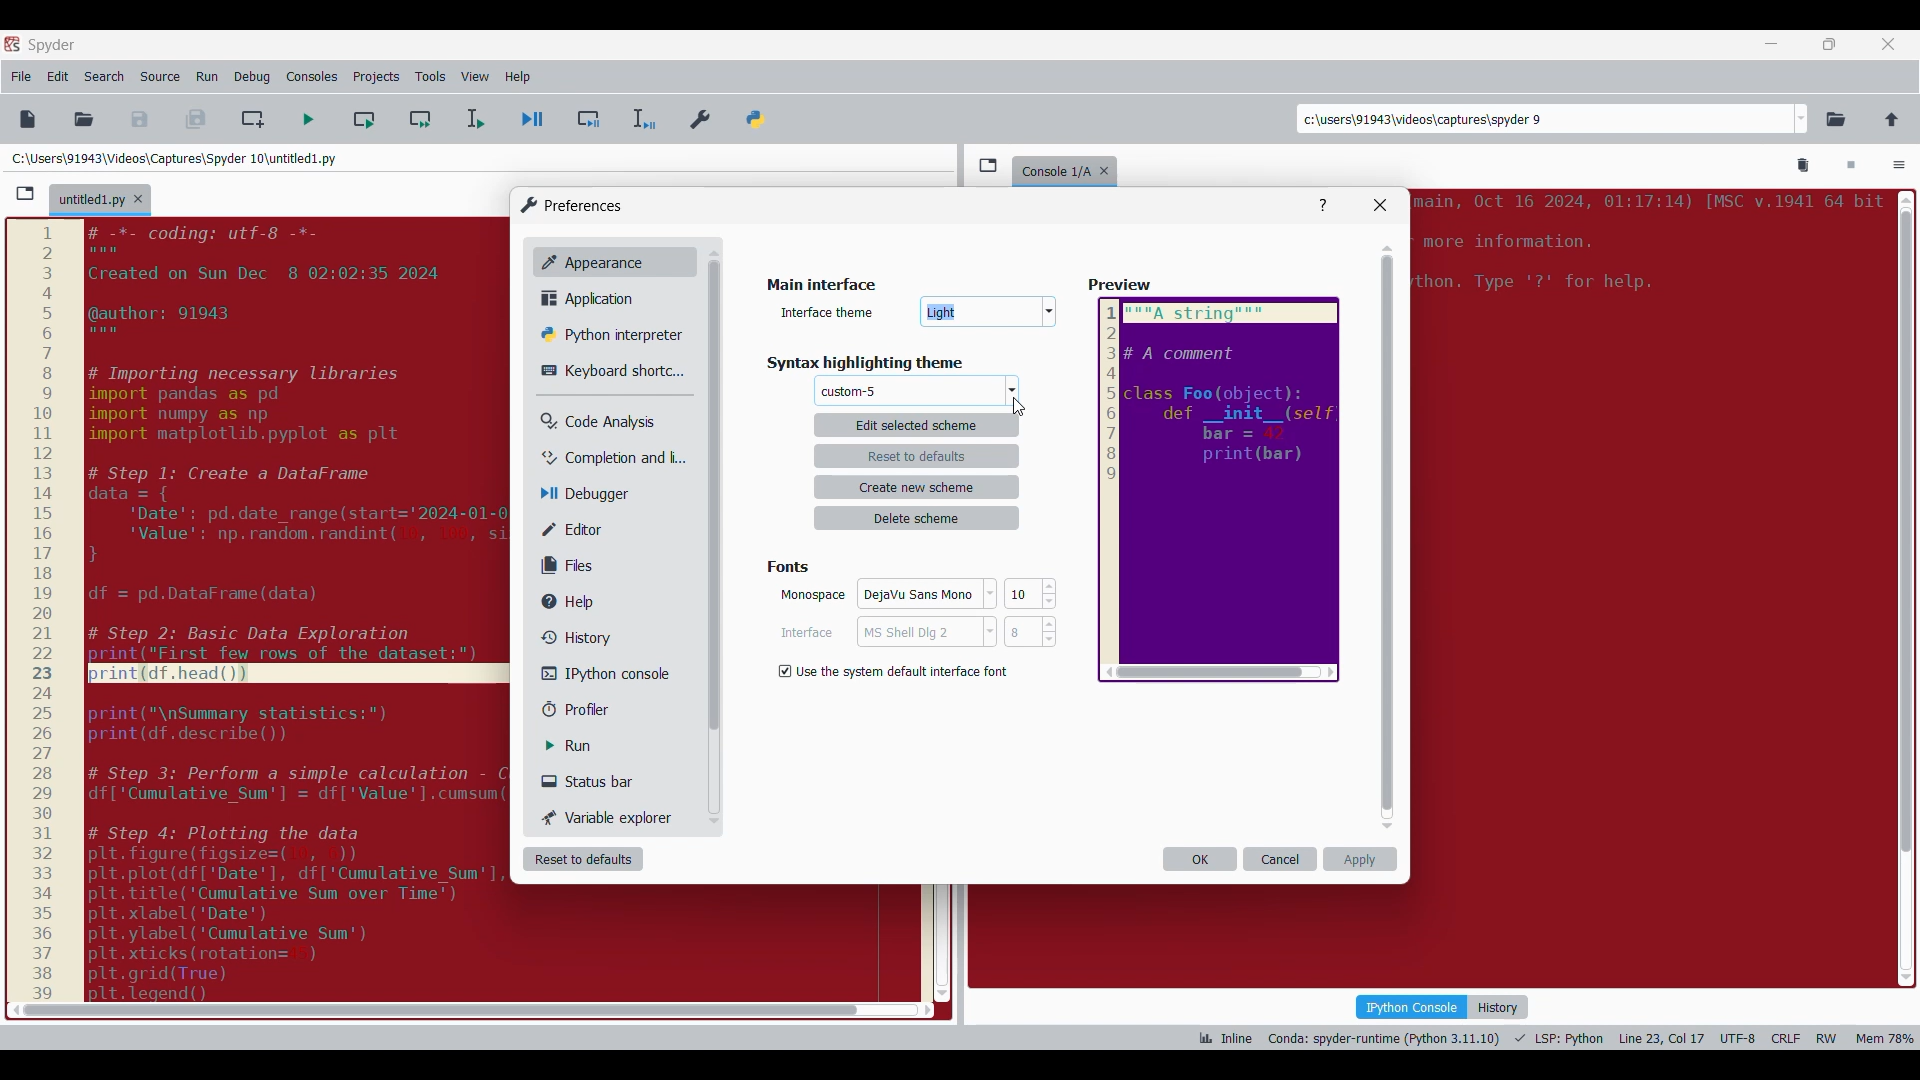 The image size is (1920, 1080). What do you see at coordinates (593, 298) in the screenshot?
I see `Application` at bounding box center [593, 298].